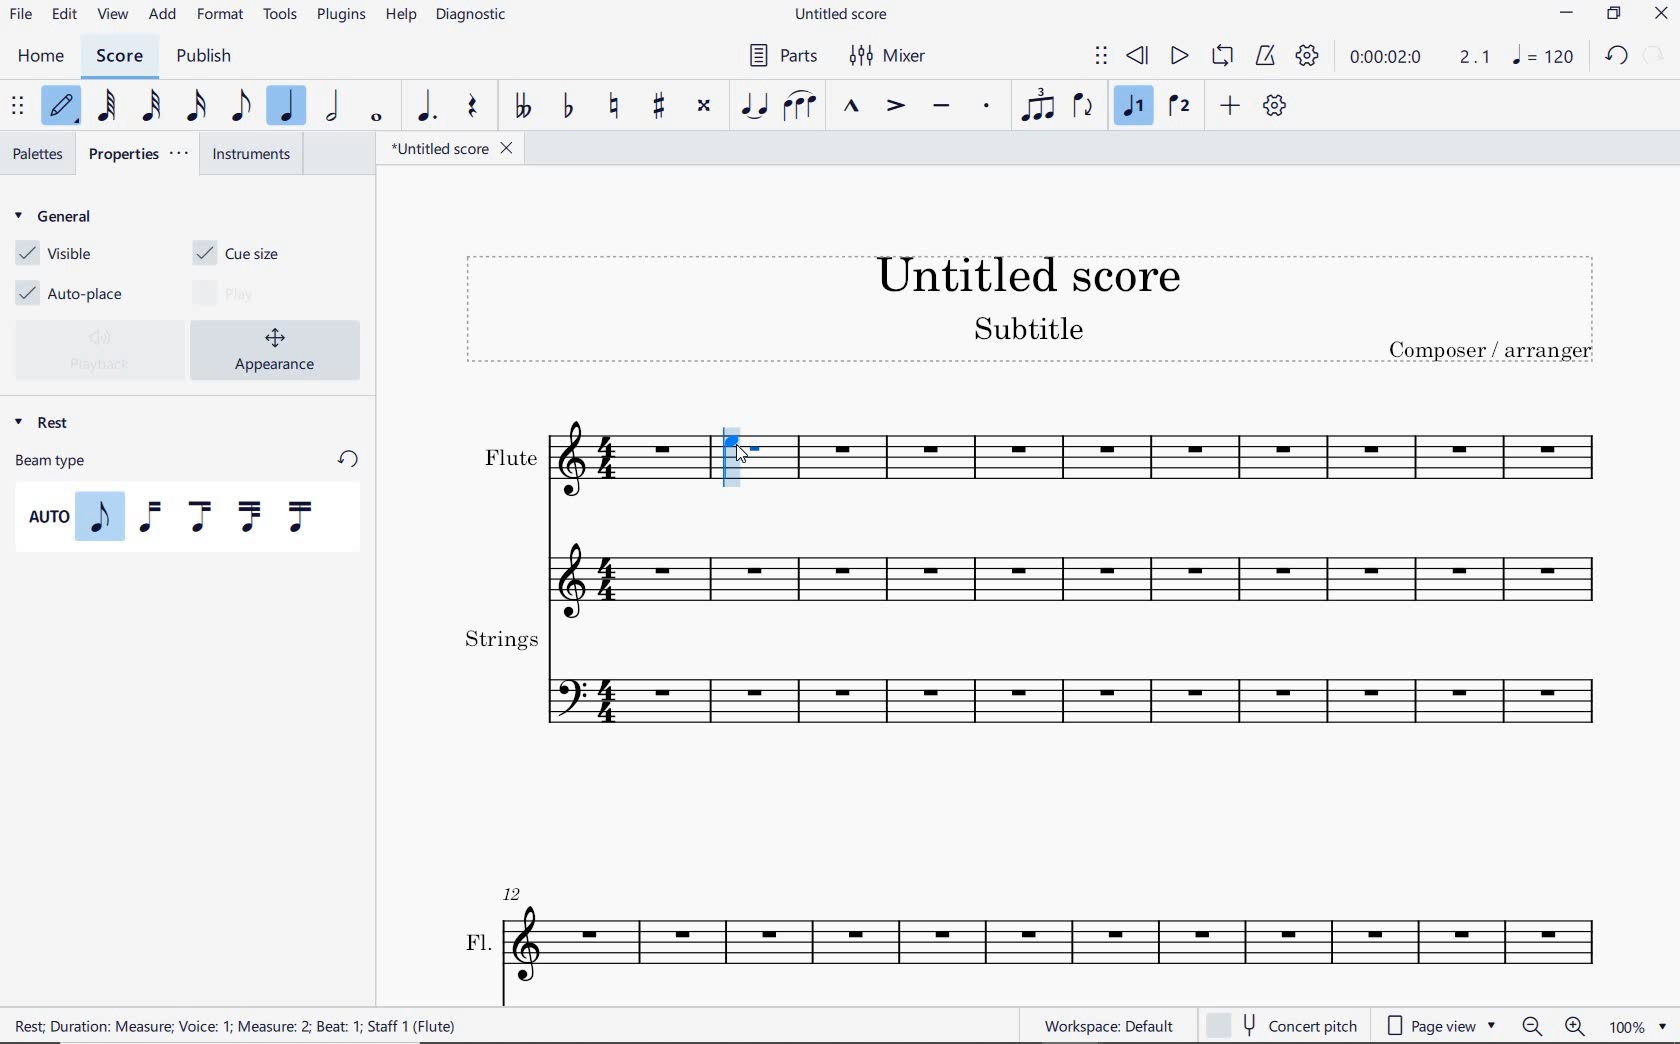  I want to click on 16TH NOTE, so click(196, 106).